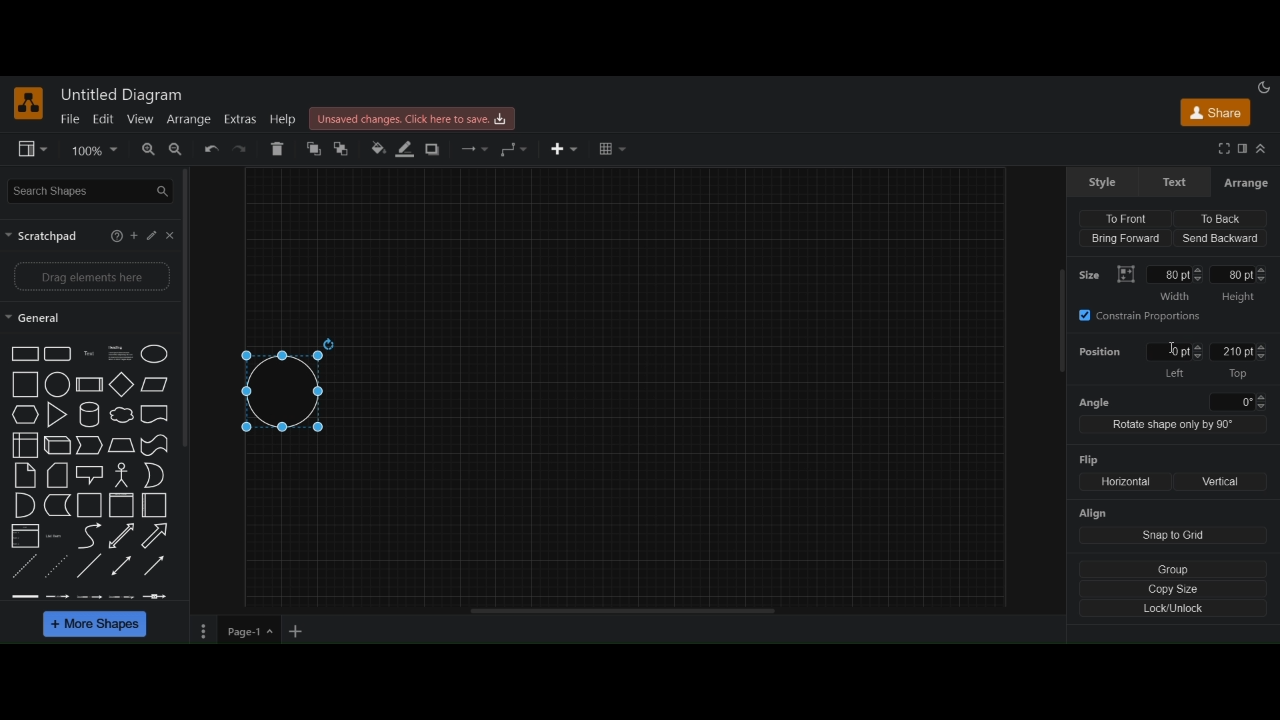  Describe the element at coordinates (91, 353) in the screenshot. I see `task` at that location.